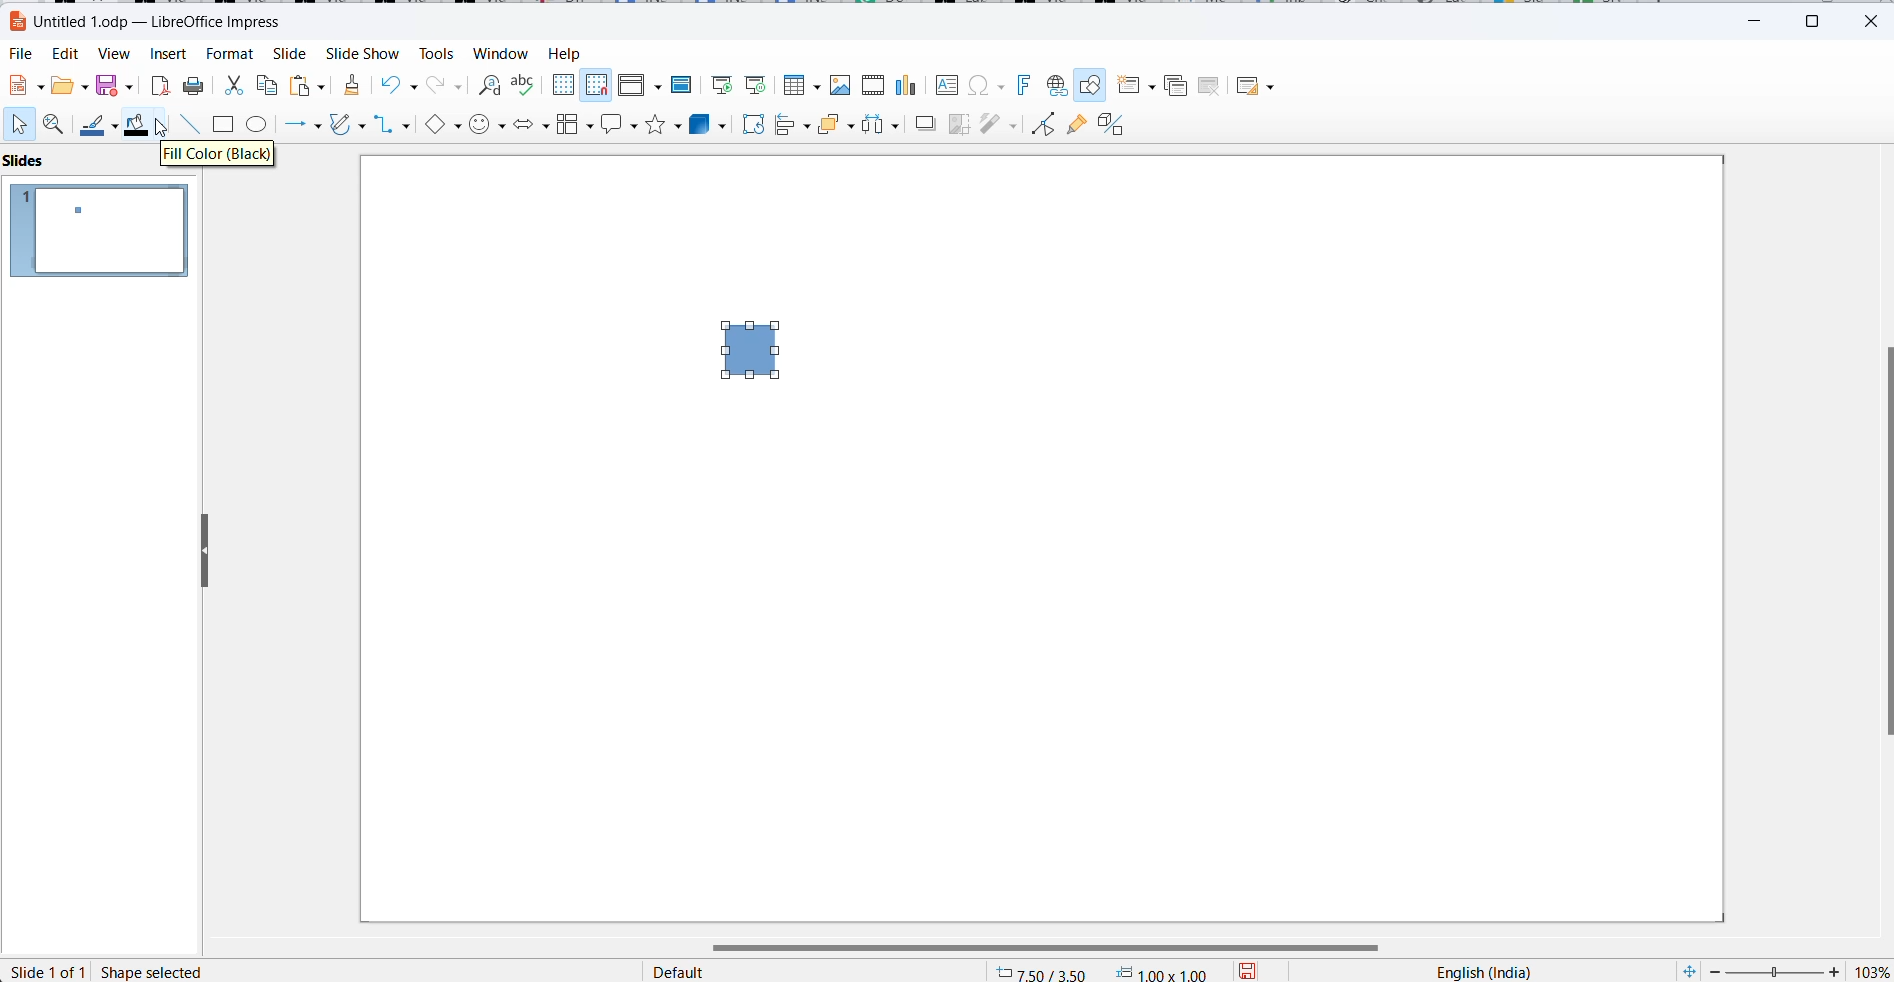  I want to click on zoom and pan, so click(56, 126).